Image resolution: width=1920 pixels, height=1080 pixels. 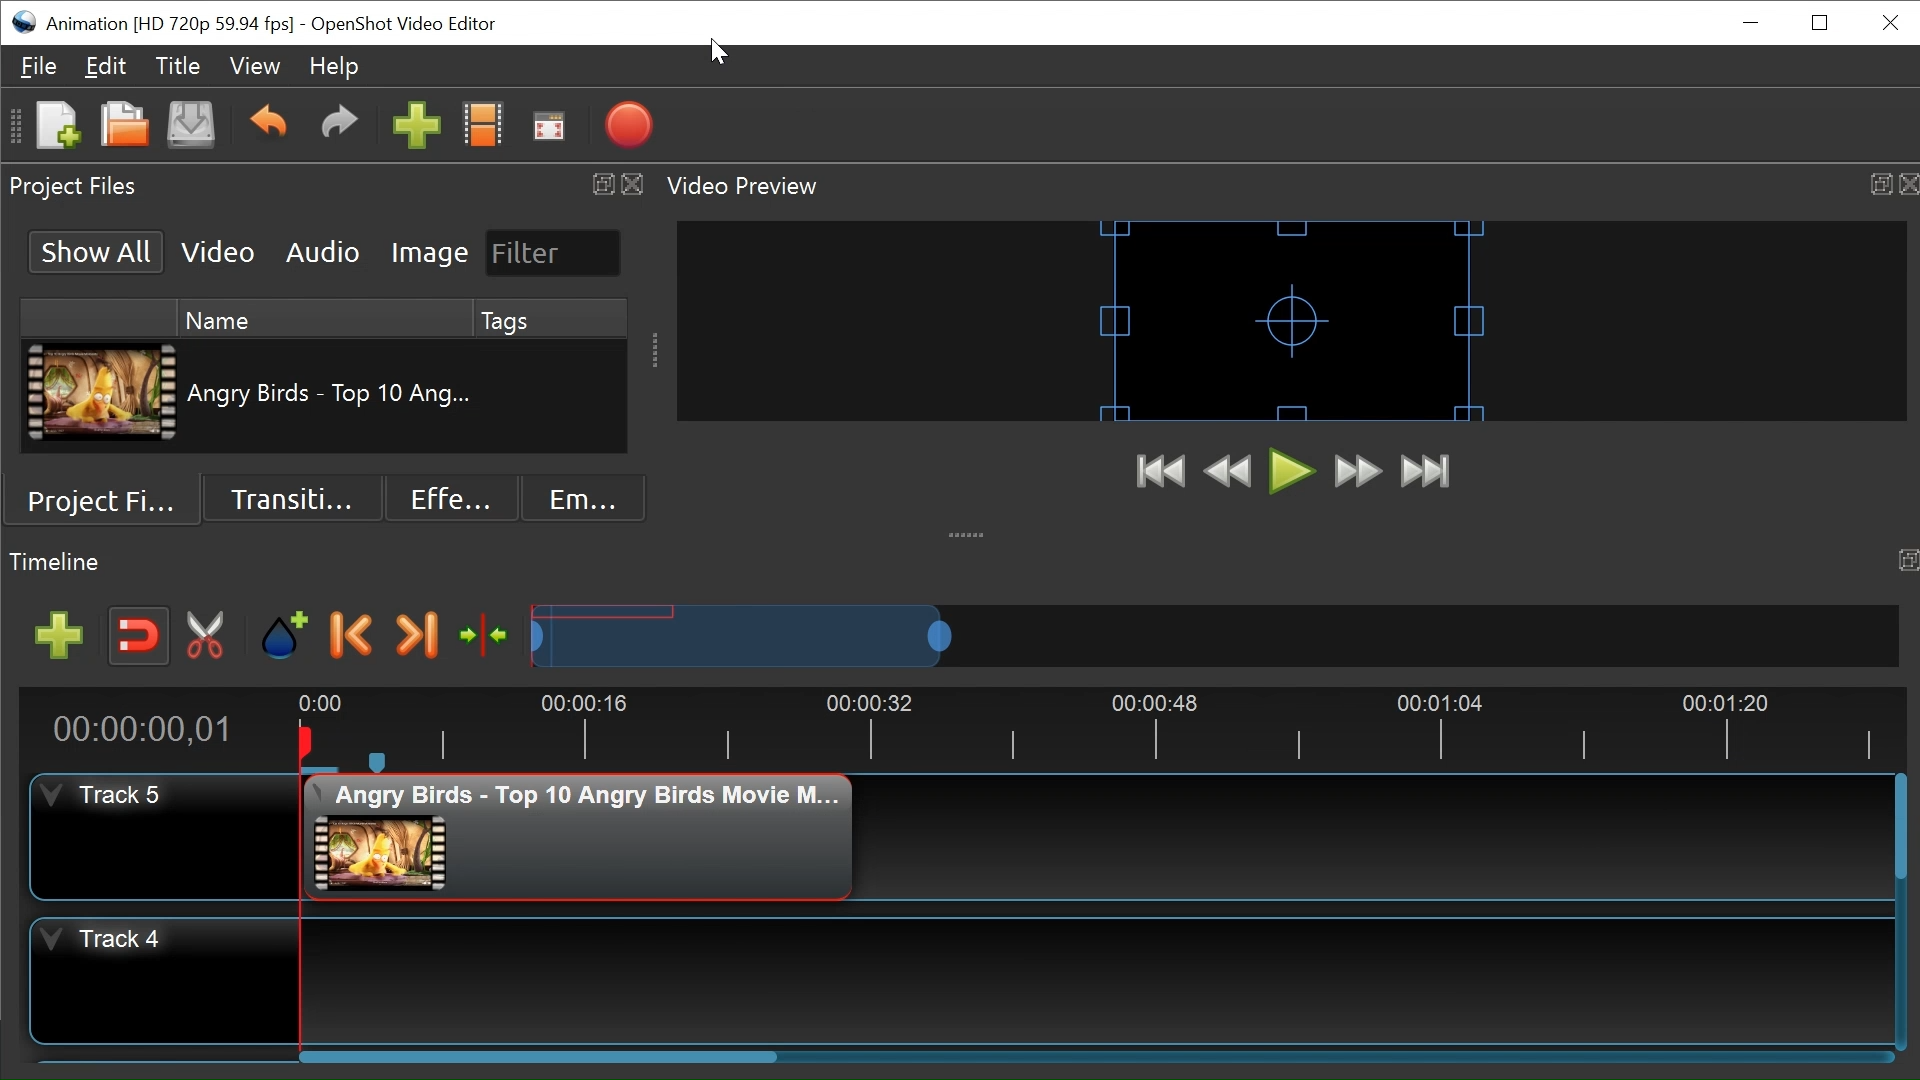 I want to click on Project Files, so click(x=115, y=504).